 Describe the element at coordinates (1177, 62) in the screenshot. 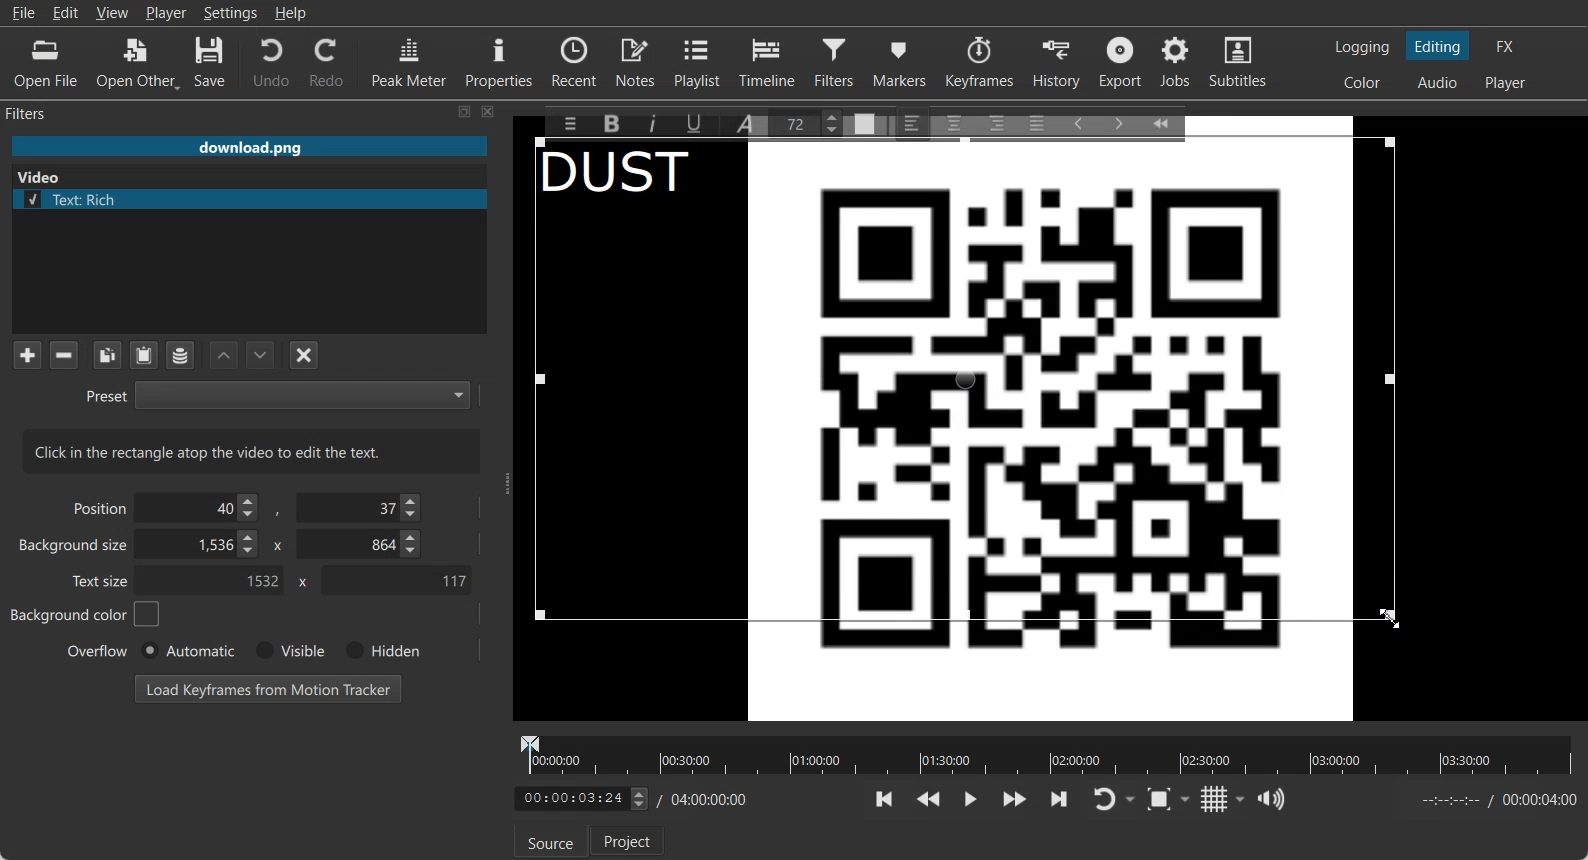

I see `Jobs` at that location.